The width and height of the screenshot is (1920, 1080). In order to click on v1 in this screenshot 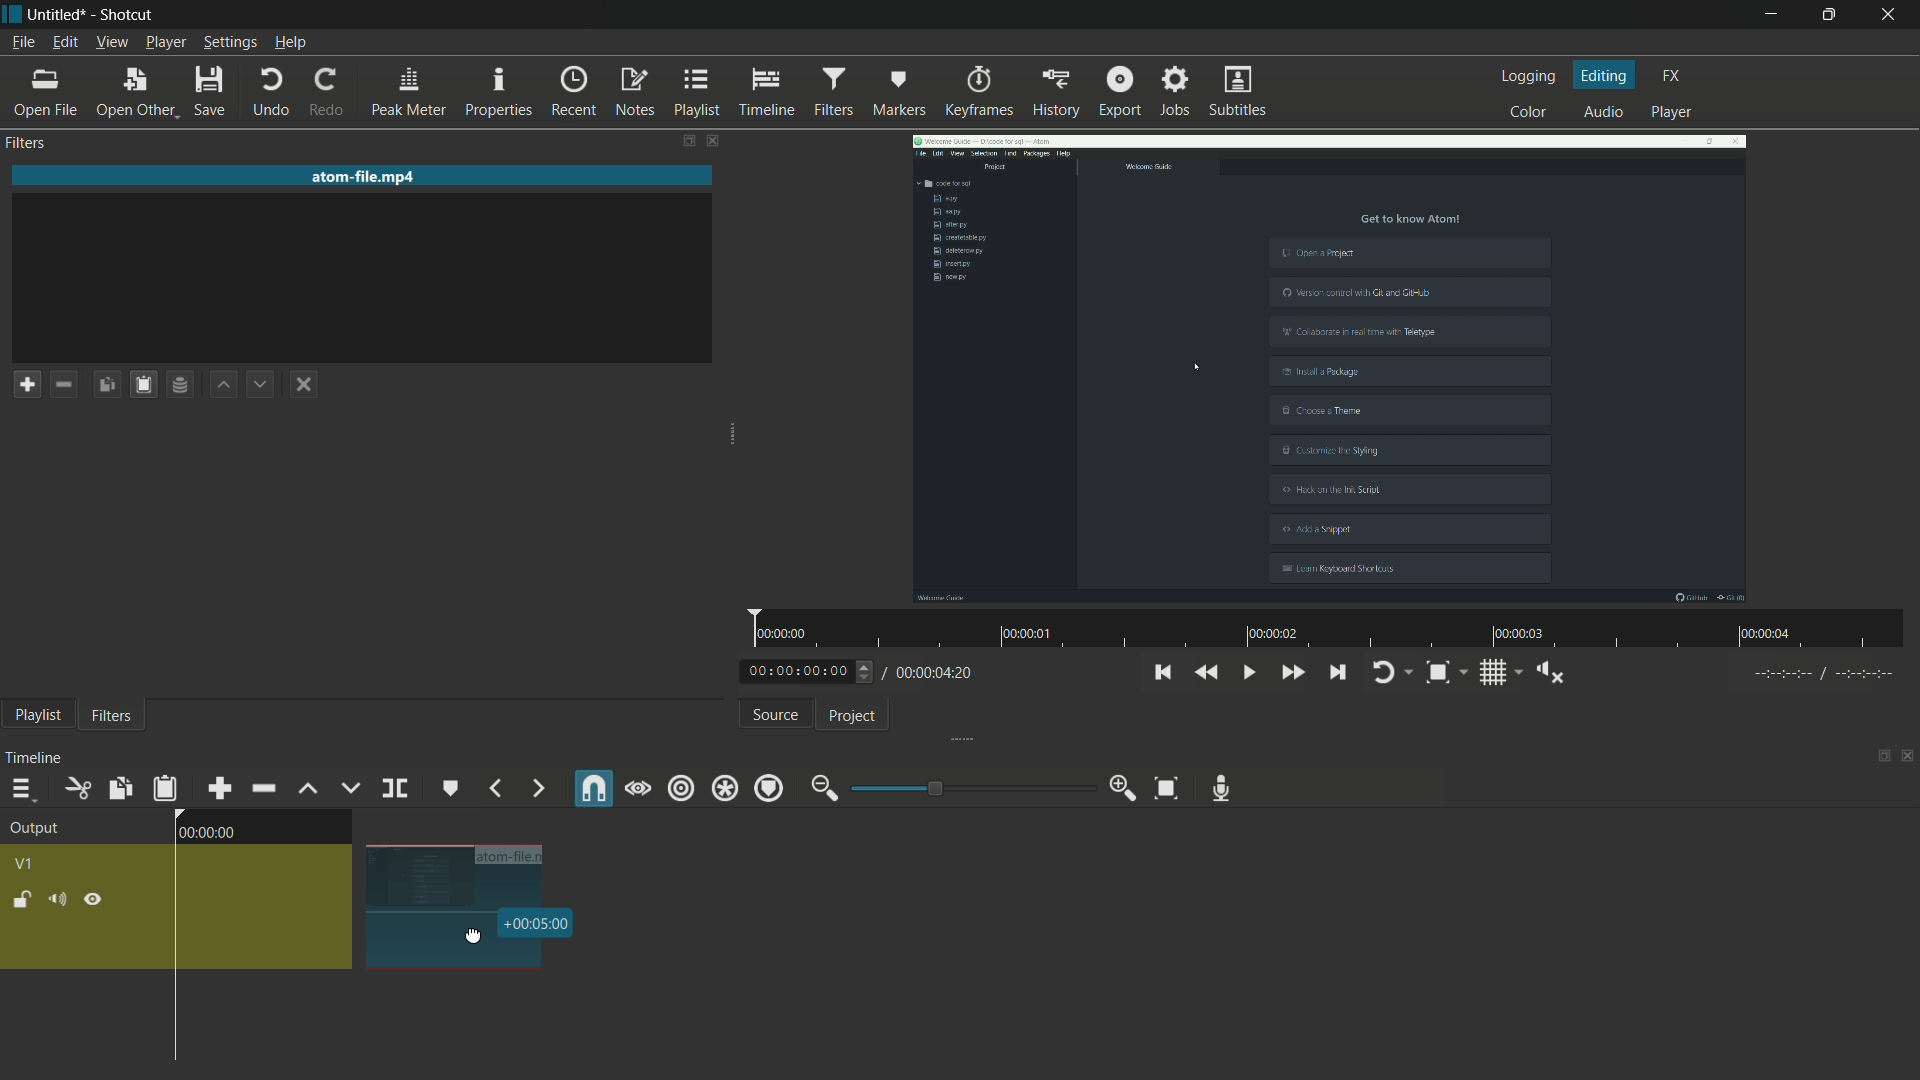, I will do `click(29, 864)`.